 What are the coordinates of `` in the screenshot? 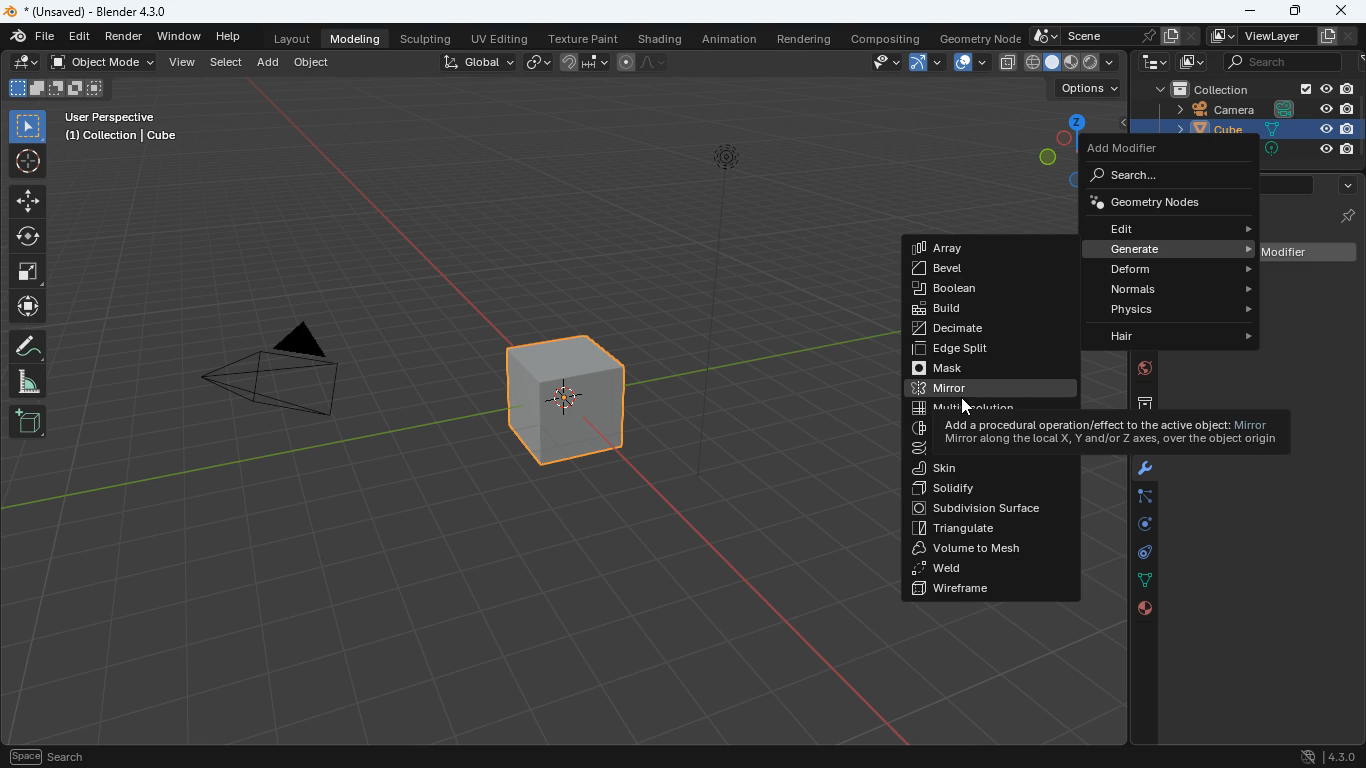 It's located at (1323, 109).